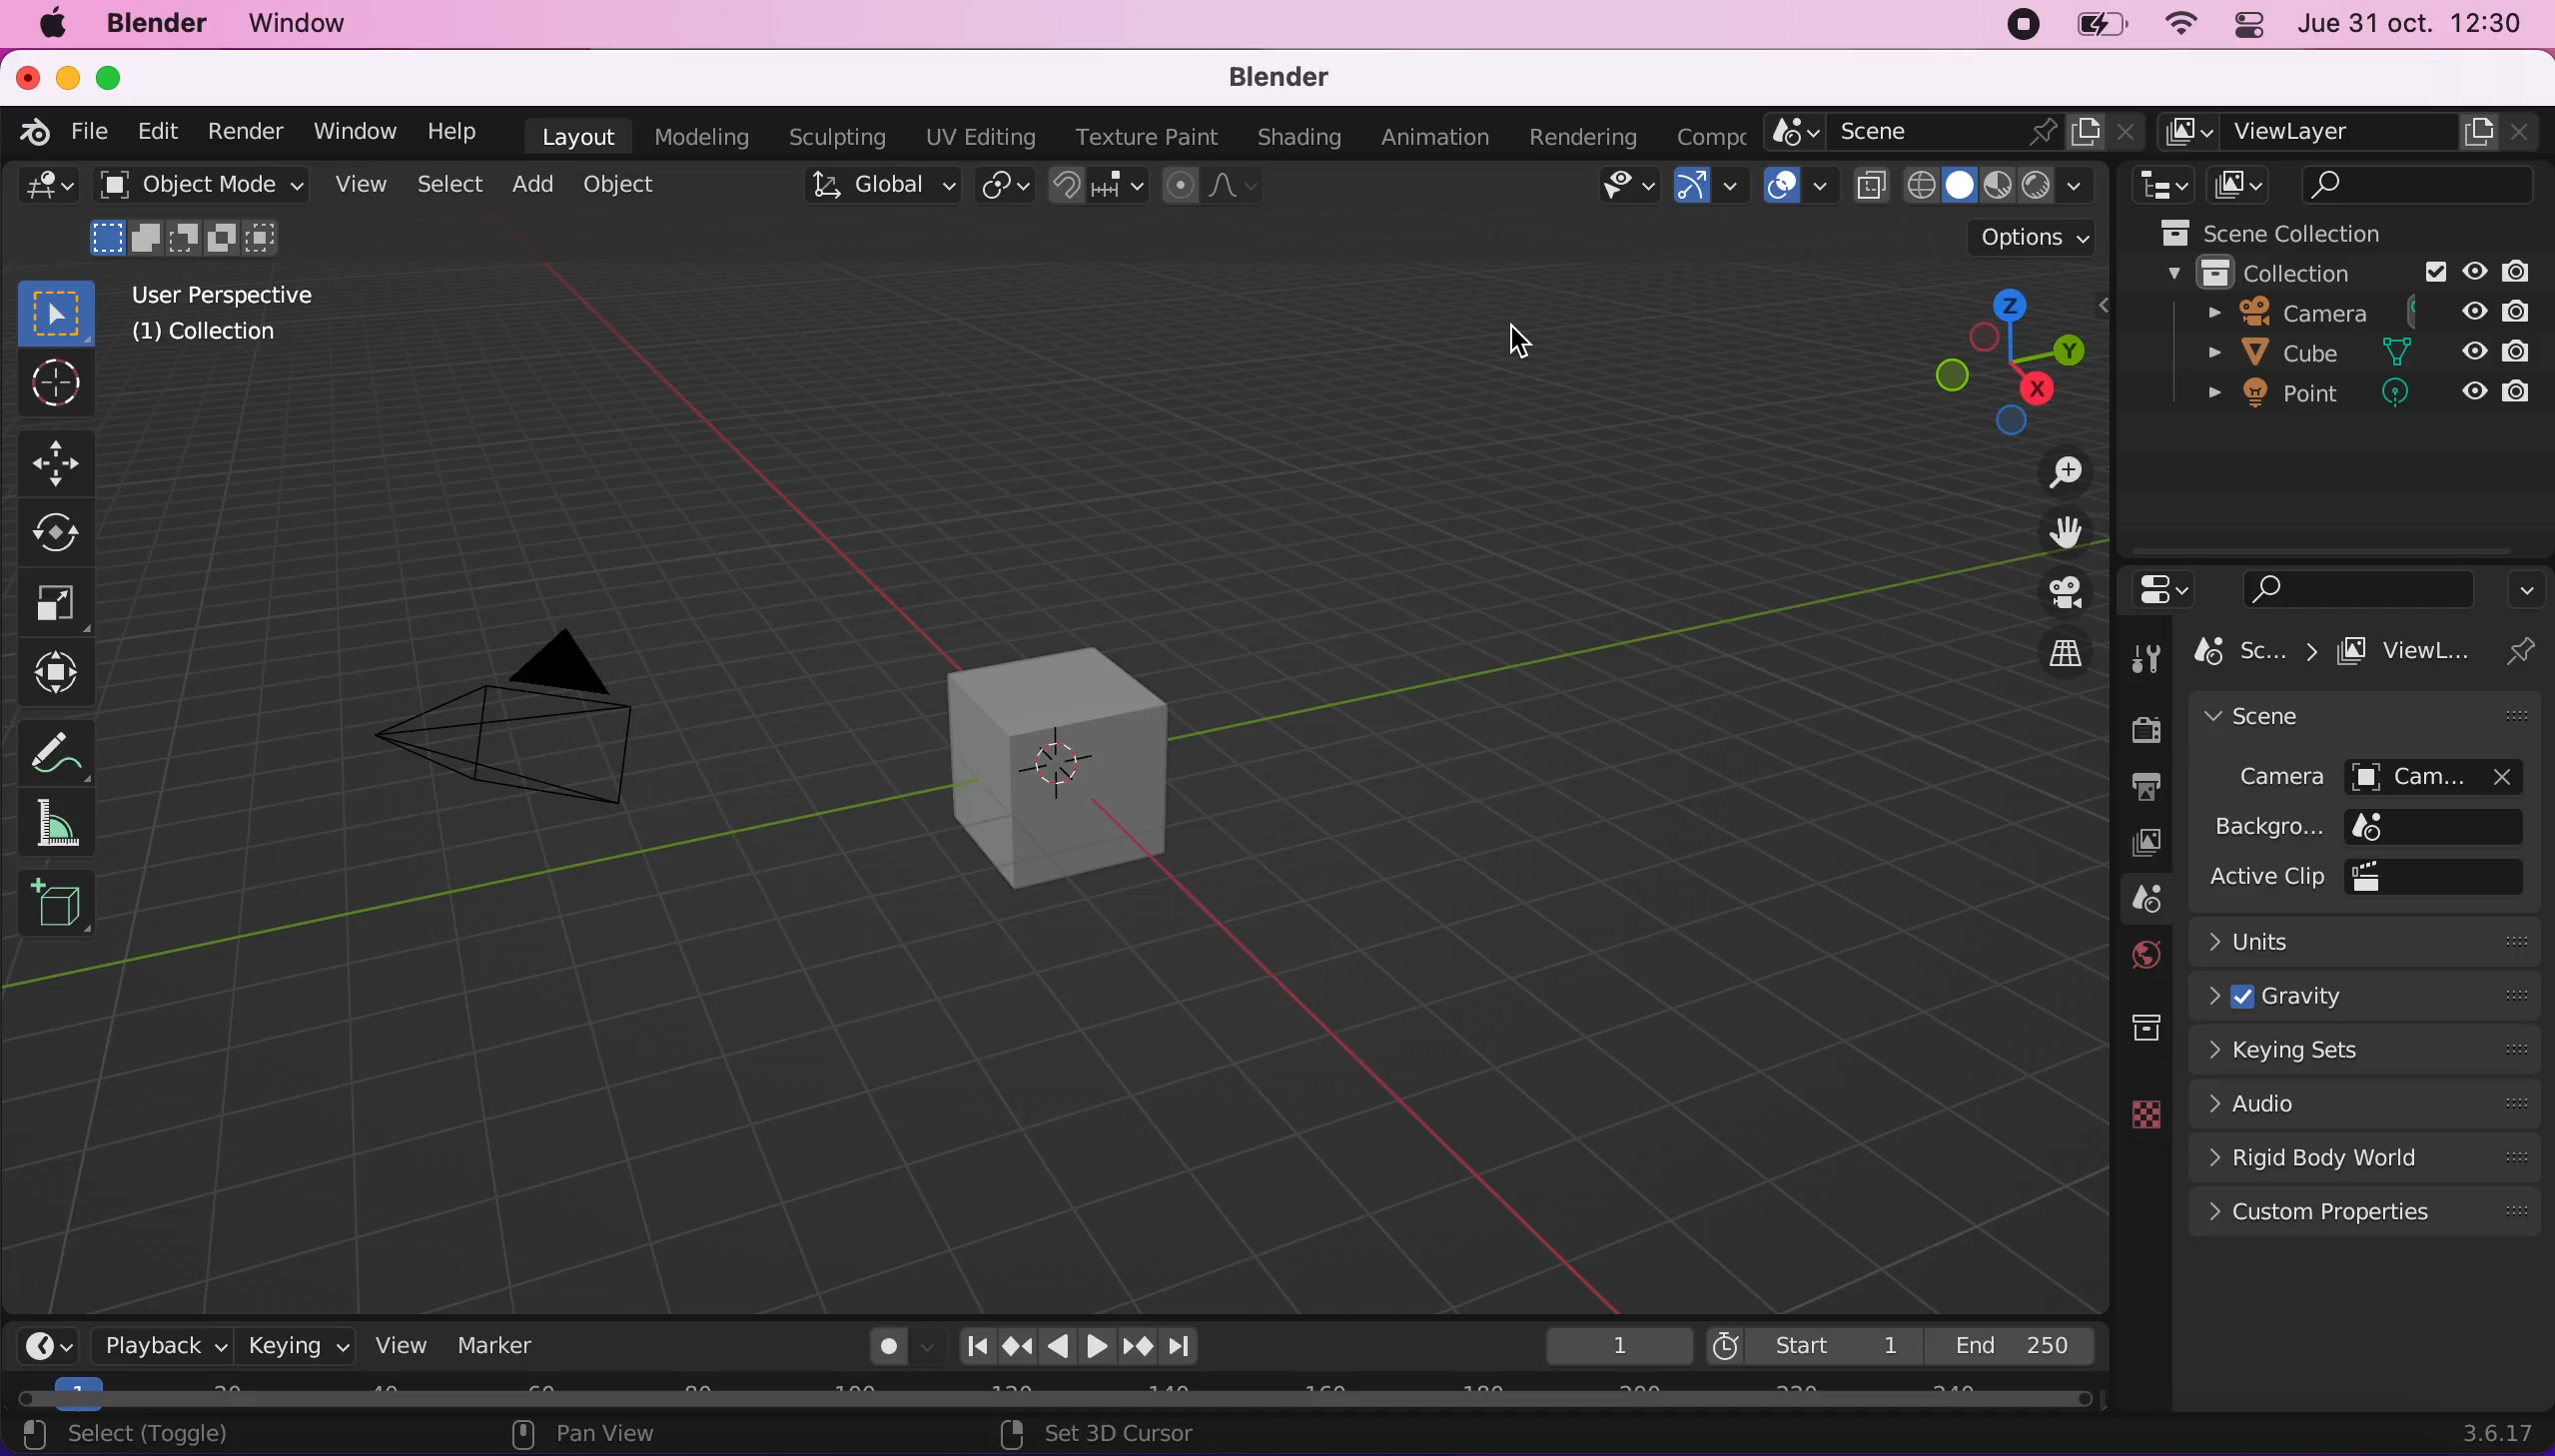  Describe the element at coordinates (1220, 184) in the screenshot. I see `proportional editing objects` at that location.